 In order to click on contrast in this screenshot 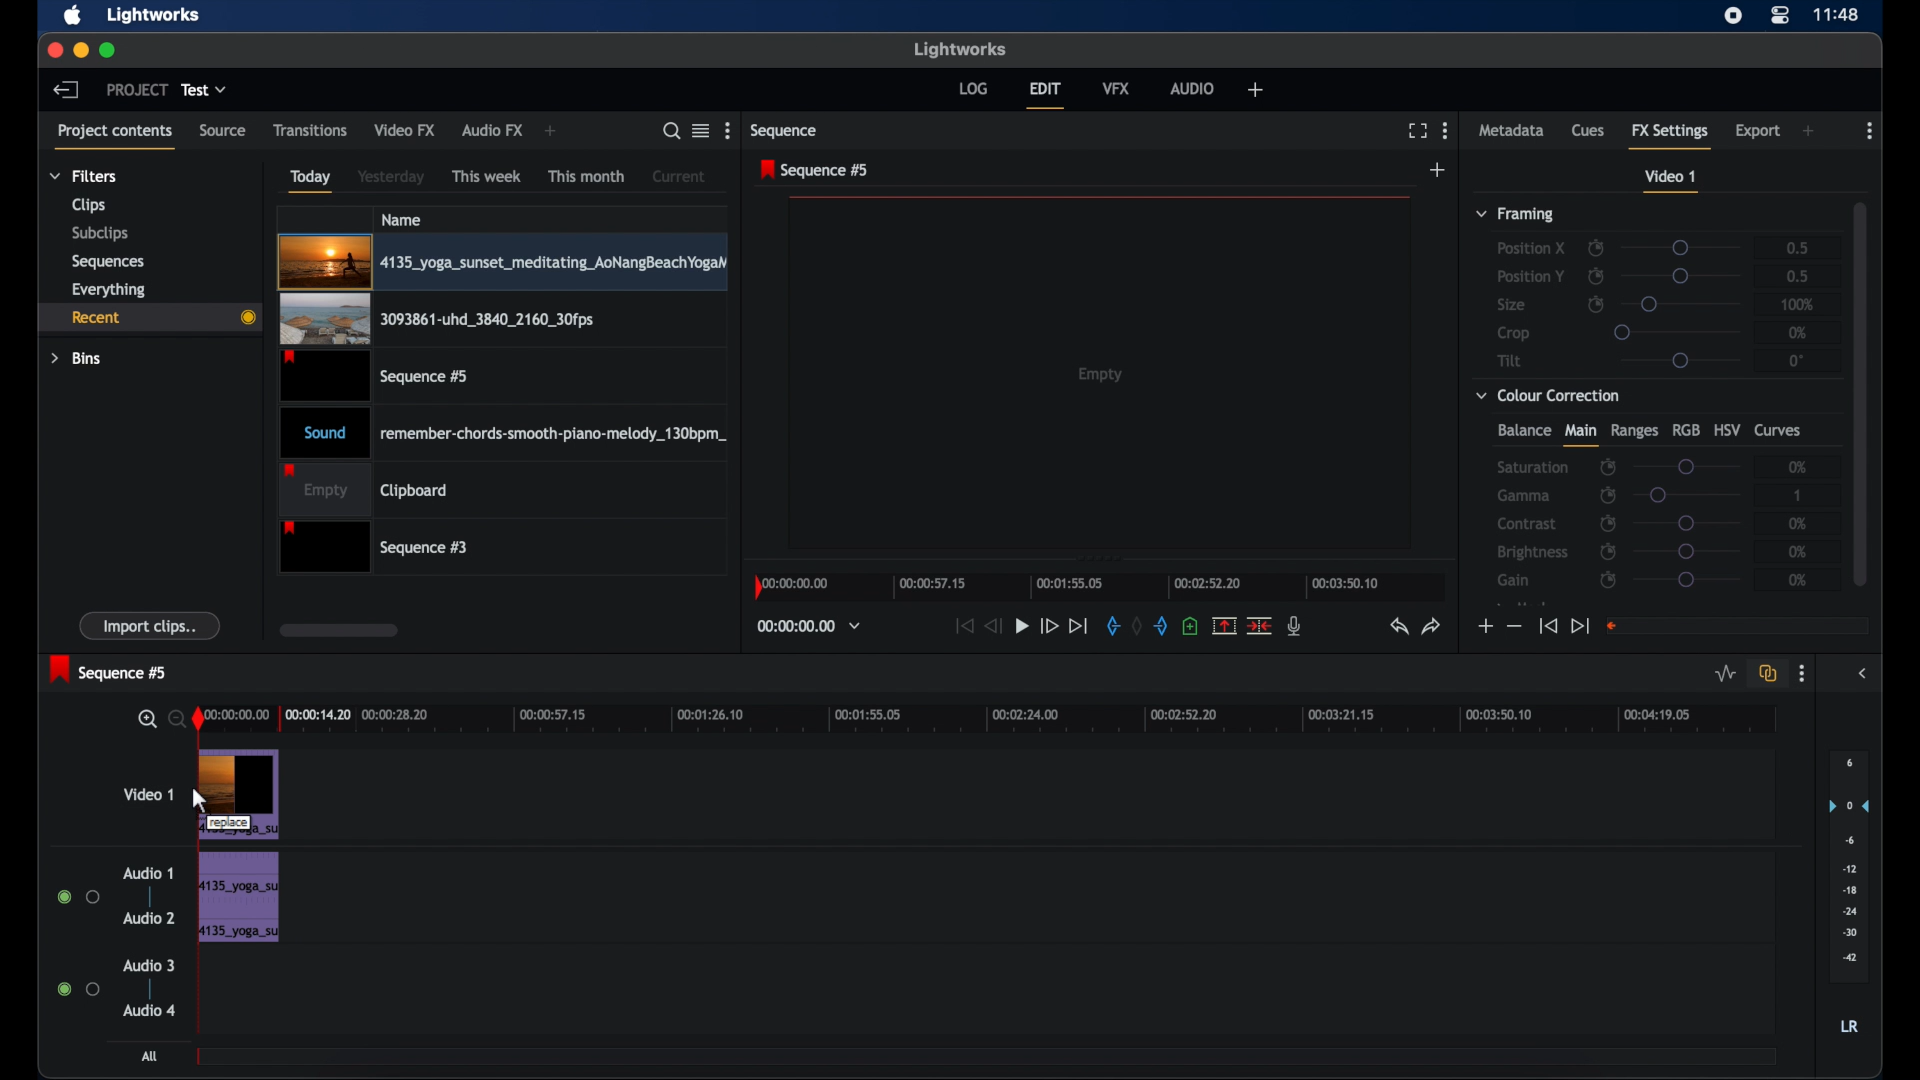, I will do `click(1529, 525)`.